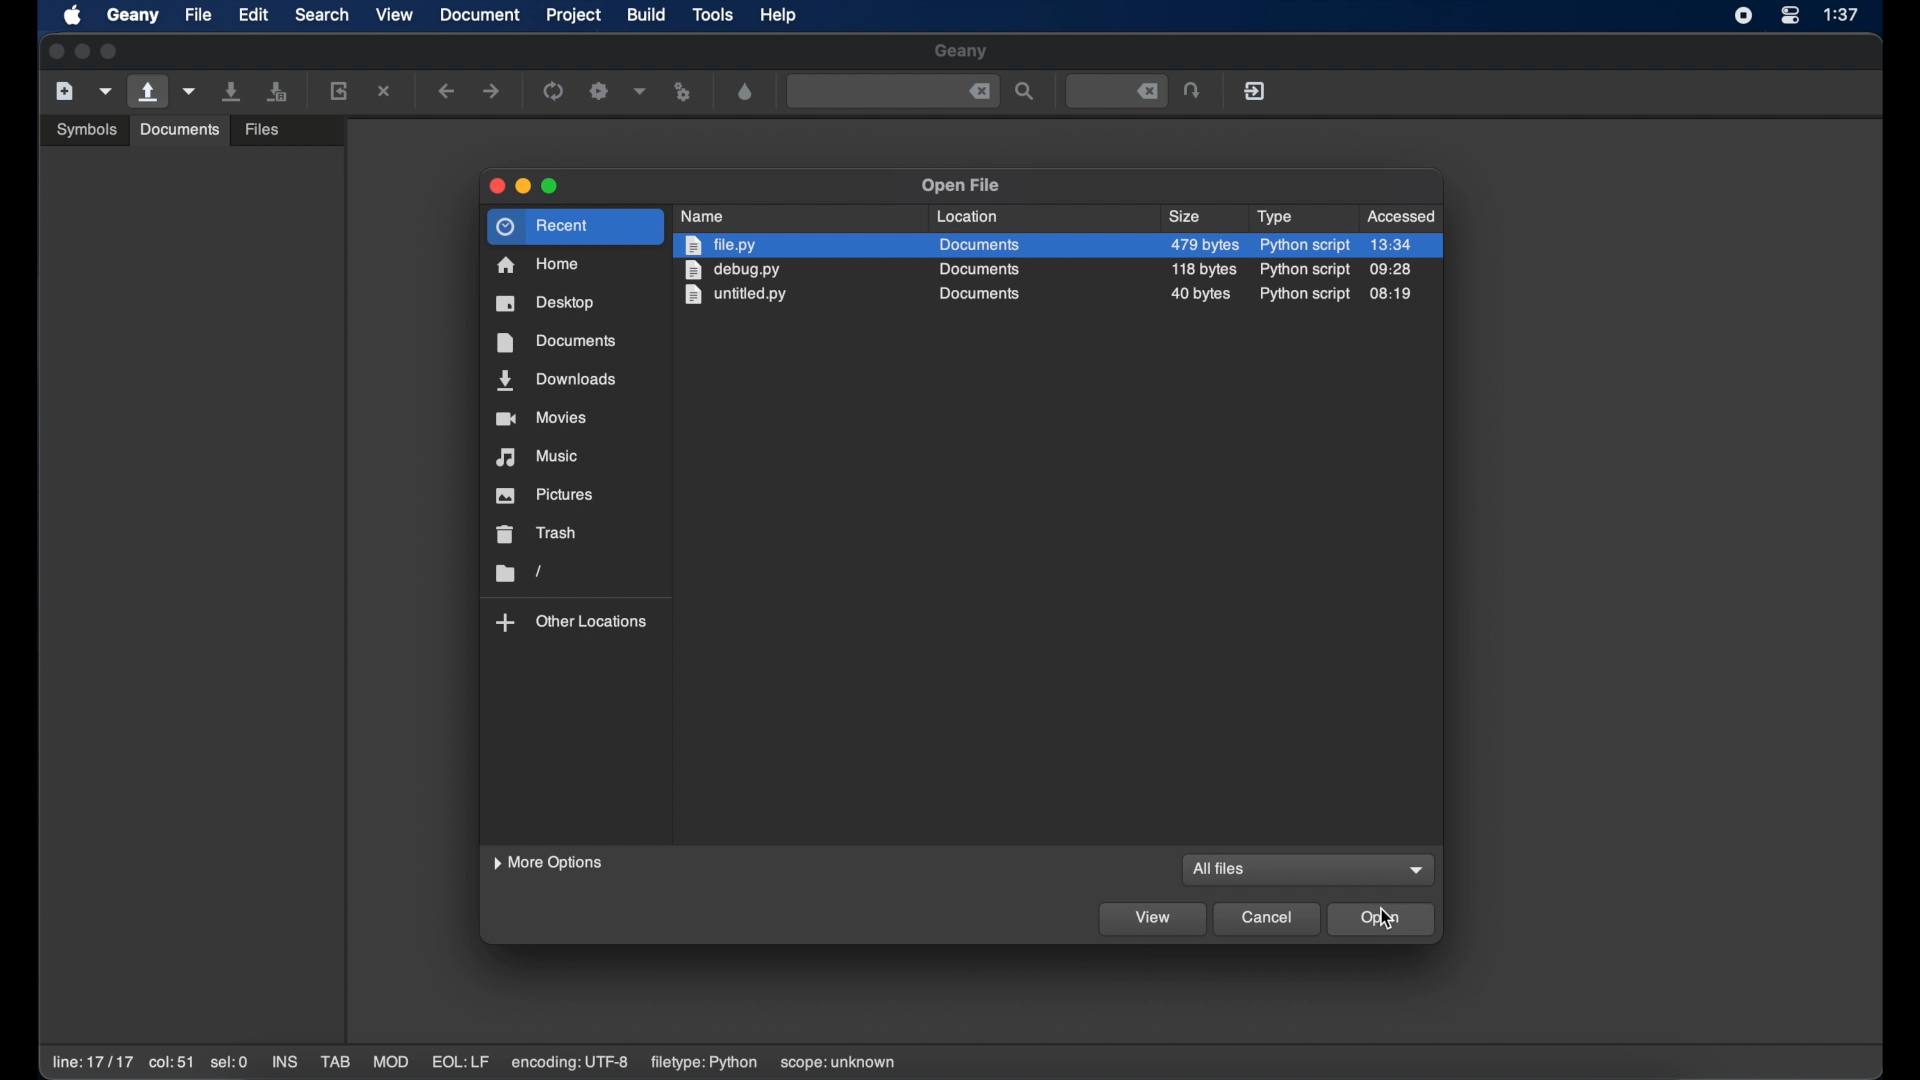 The height and width of the screenshot is (1080, 1920). I want to click on quit geany, so click(1254, 90).